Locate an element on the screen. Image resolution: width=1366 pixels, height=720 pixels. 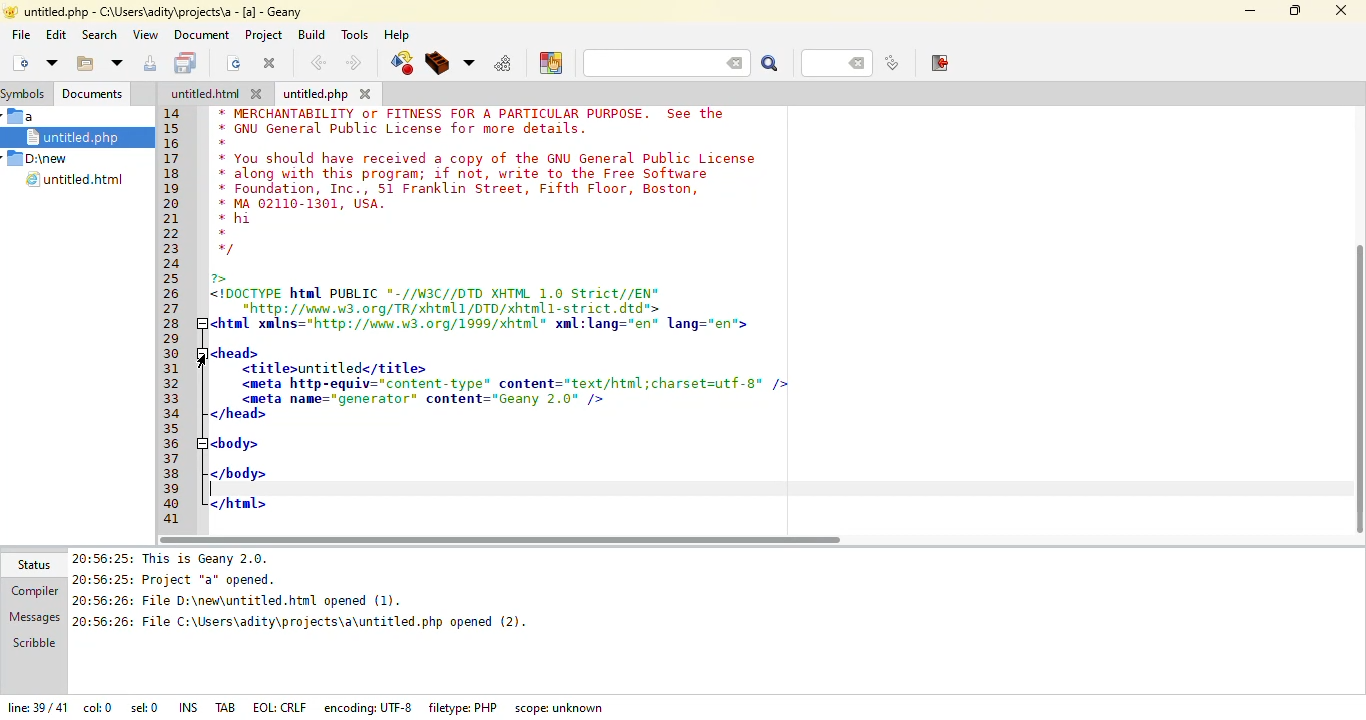
help is located at coordinates (395, 35).